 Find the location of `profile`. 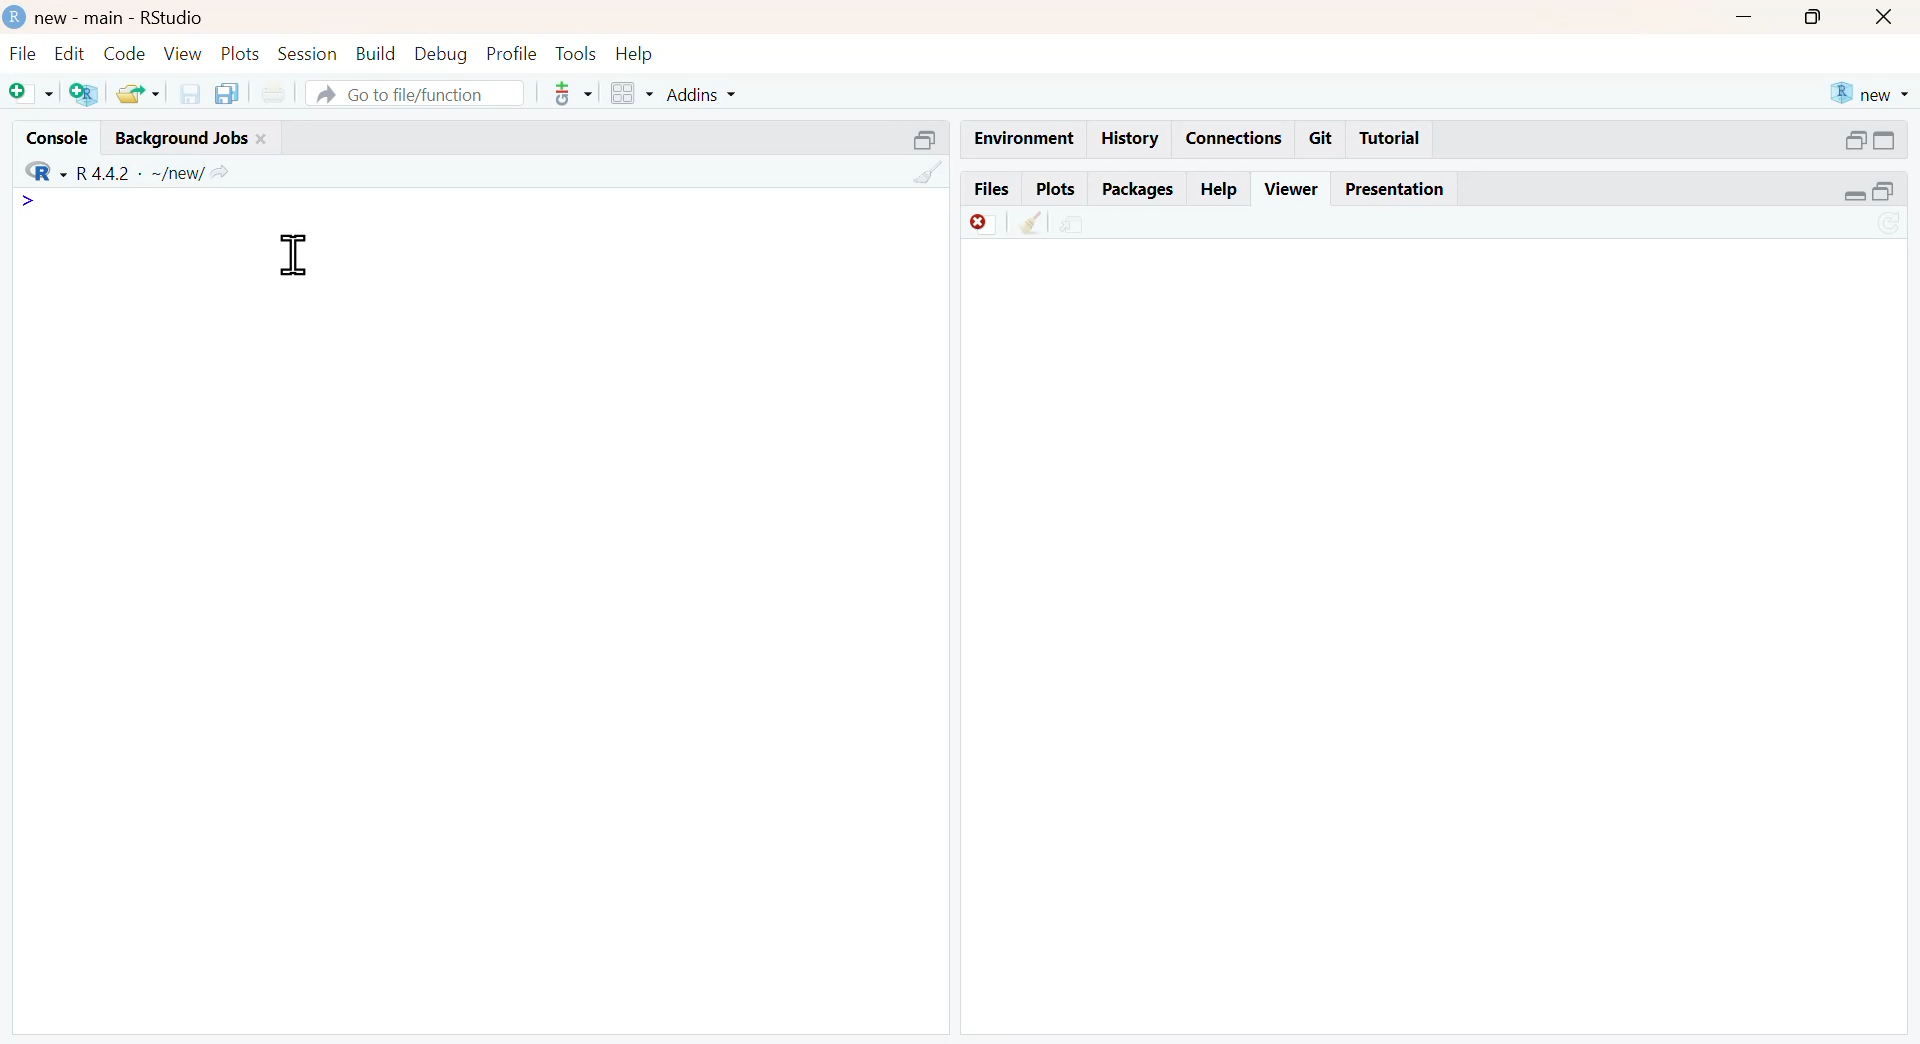

profile is located at coordinates (514, 54).